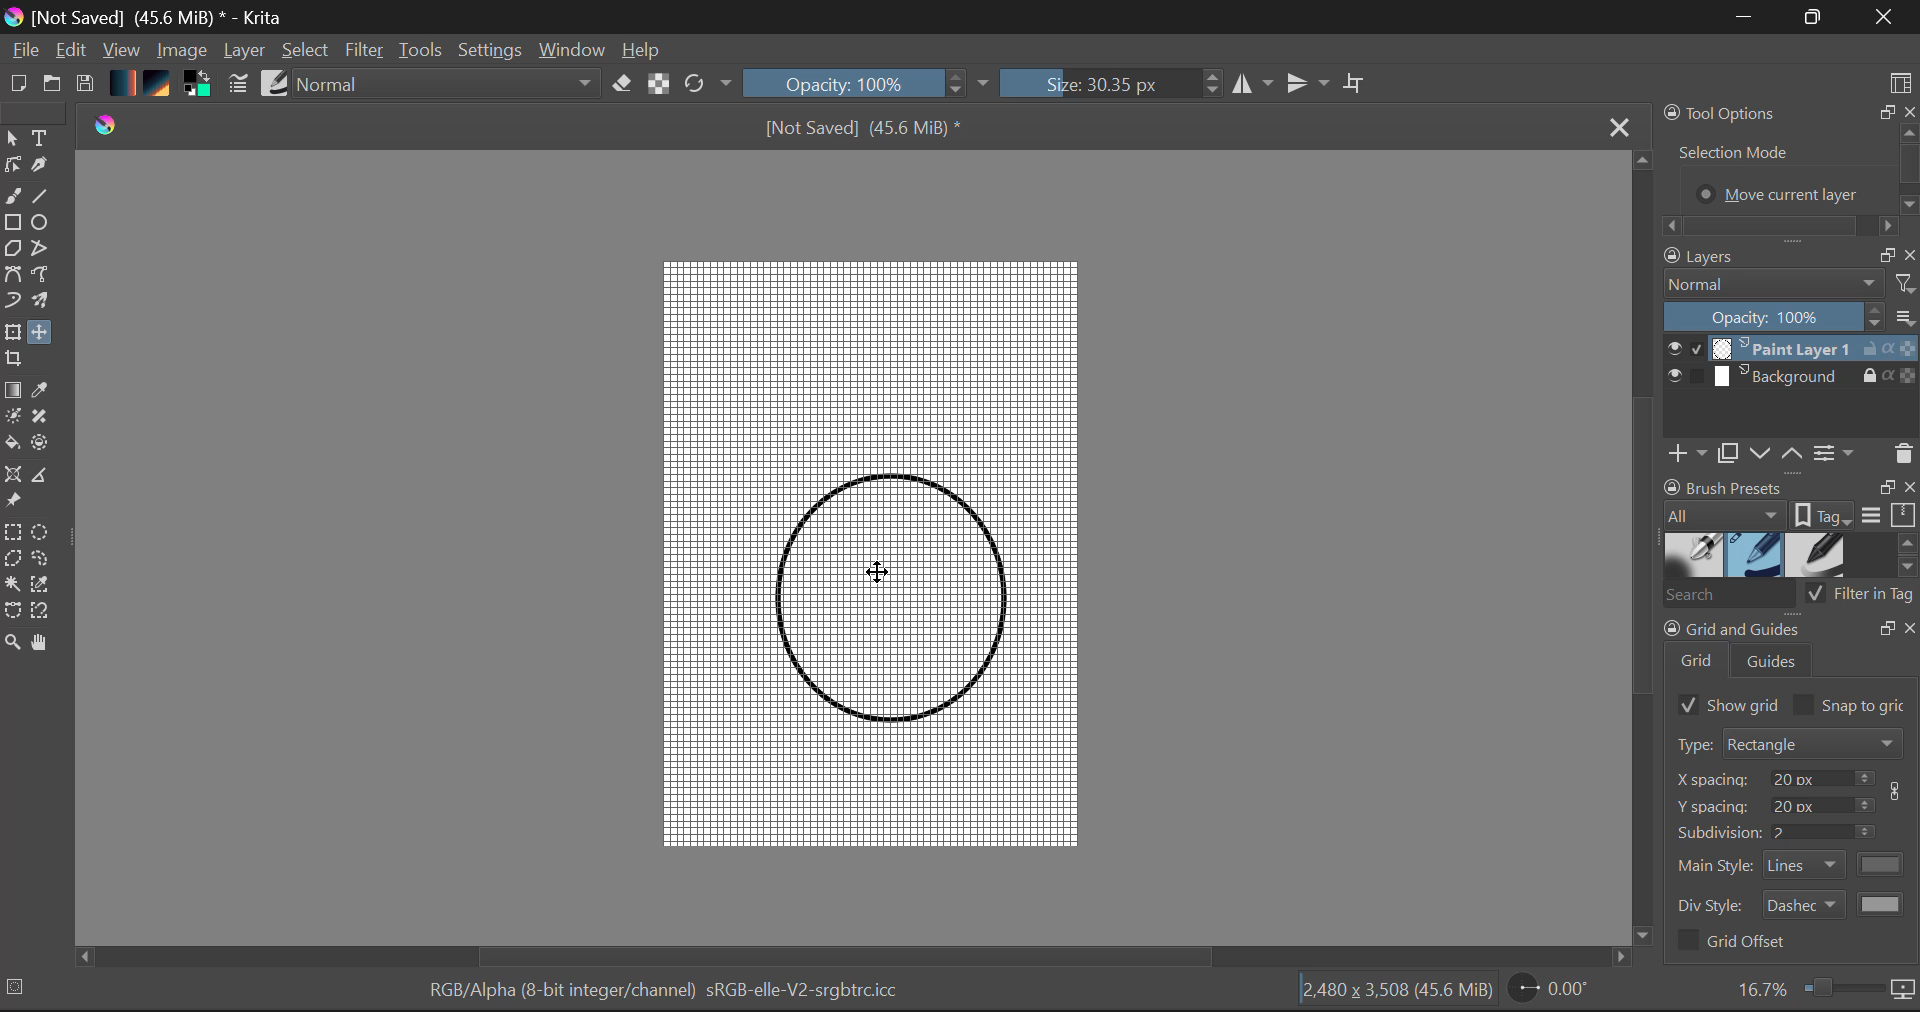  What do you see at coordinates (1789, 649) in the screenshot?
I see `Grid and Guides Docker` at bounding box center [1789, 649].